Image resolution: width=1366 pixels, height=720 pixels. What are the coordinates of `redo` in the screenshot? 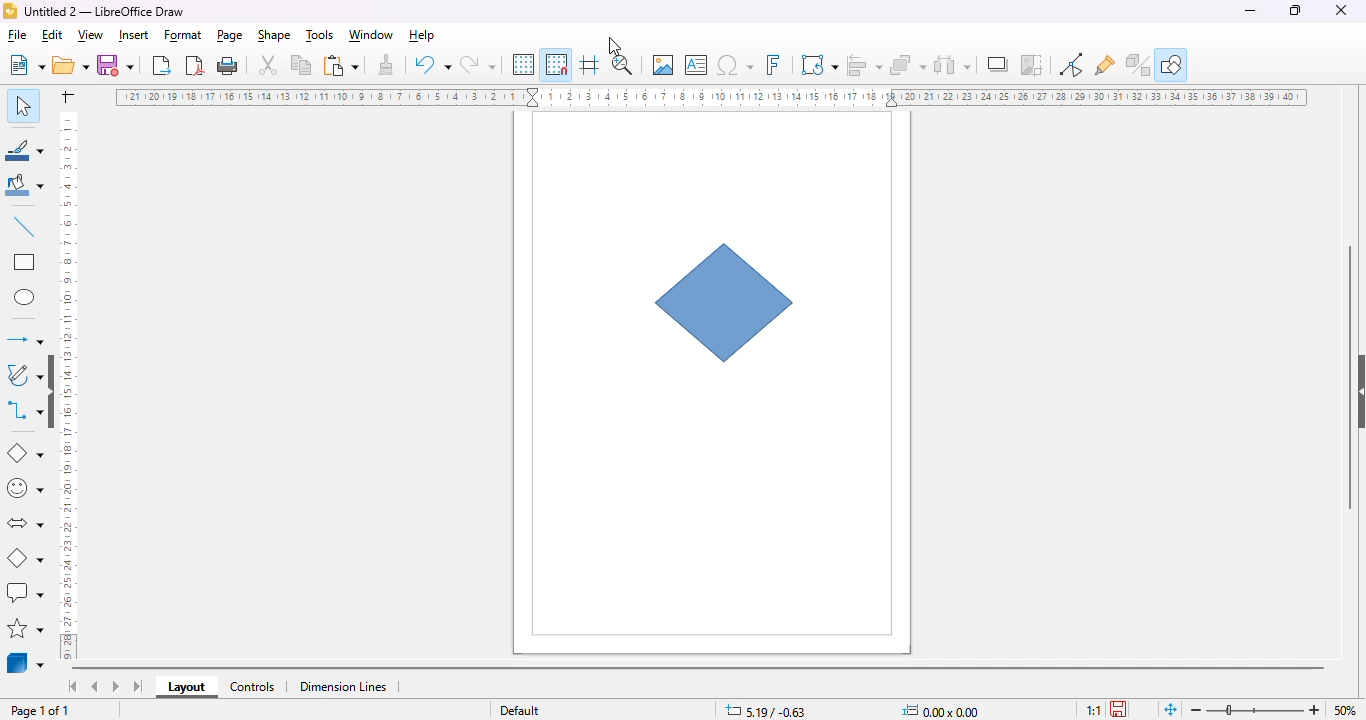 It's located at (478, 65).